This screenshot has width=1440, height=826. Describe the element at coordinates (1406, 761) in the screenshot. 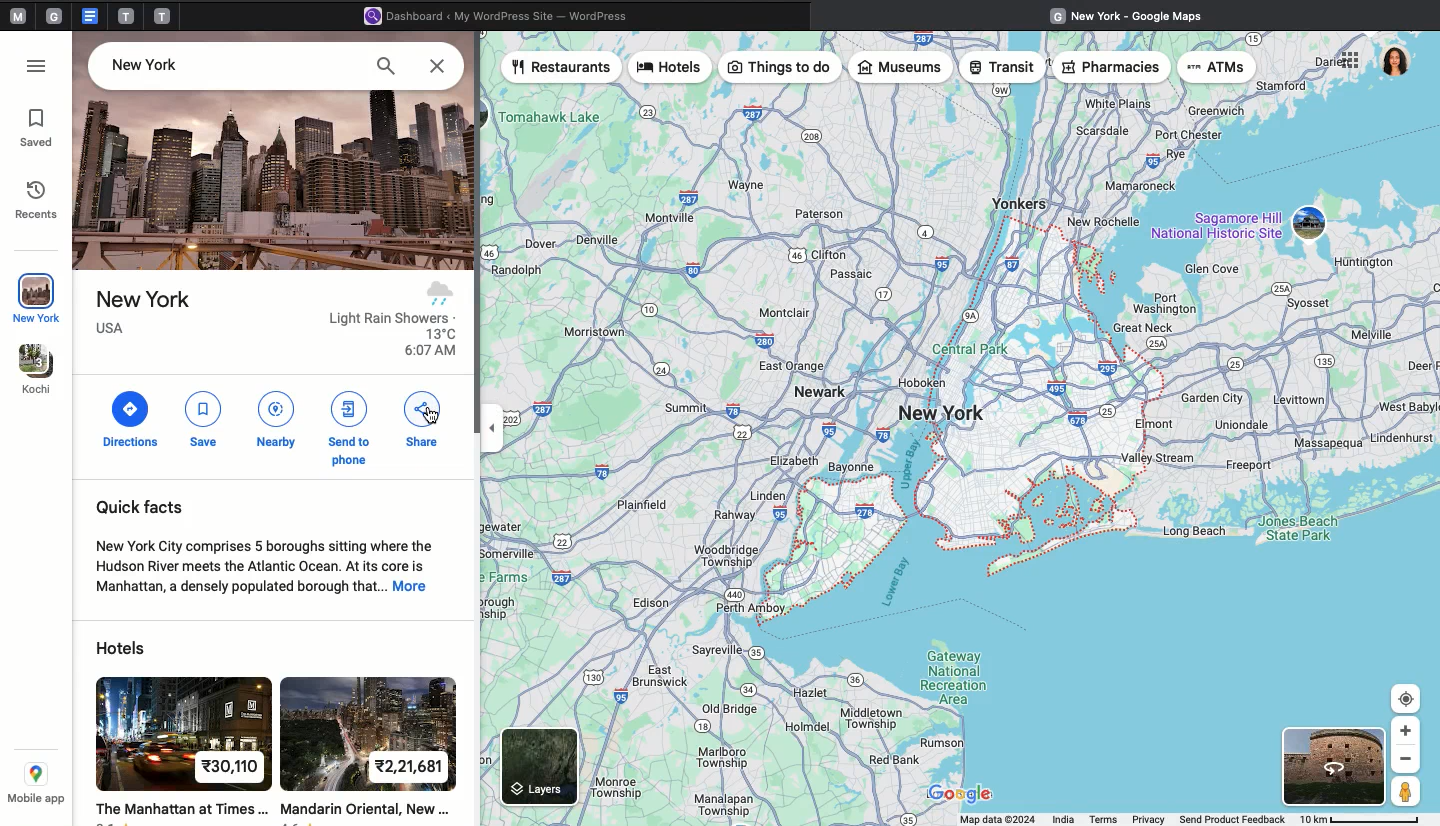

I see `Zoom out` at that location.